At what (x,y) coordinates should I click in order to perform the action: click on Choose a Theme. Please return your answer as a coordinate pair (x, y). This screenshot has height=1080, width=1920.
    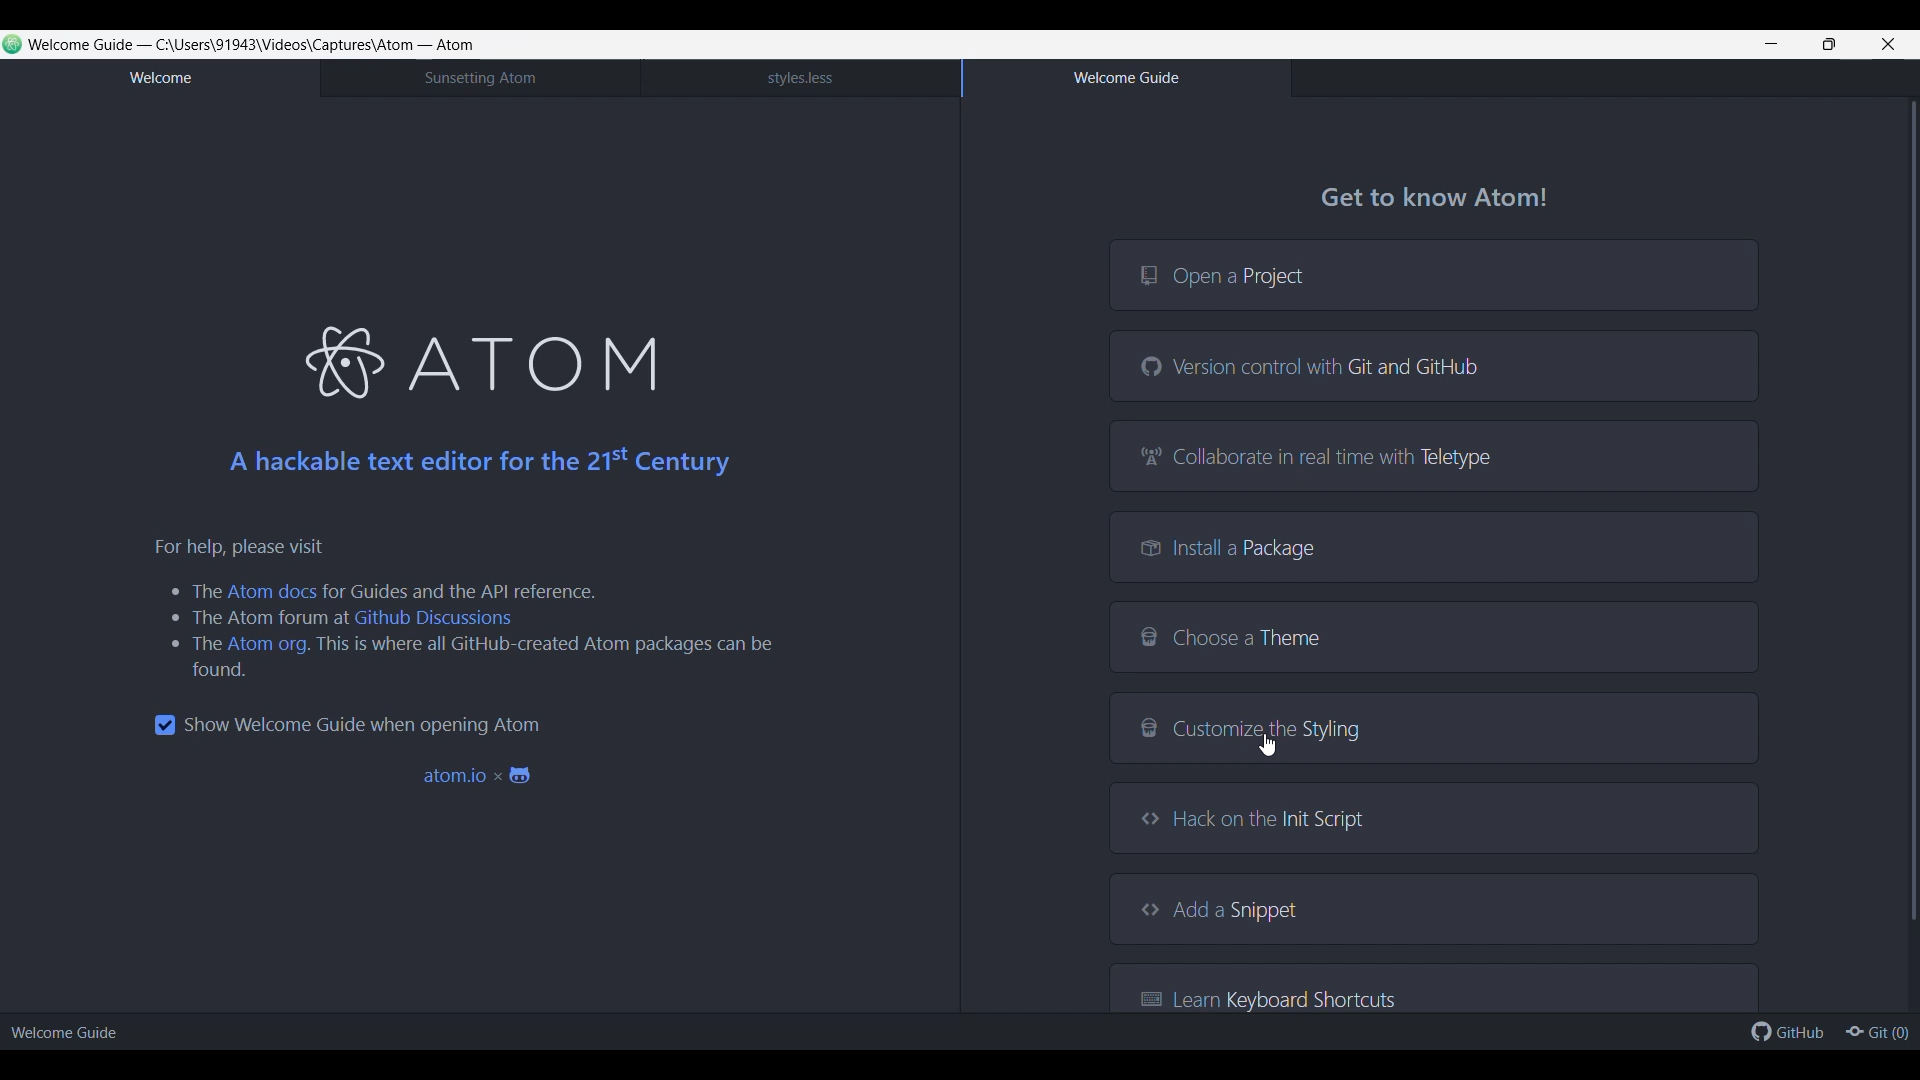
    Looking at the image, I should click on (1433, 637).